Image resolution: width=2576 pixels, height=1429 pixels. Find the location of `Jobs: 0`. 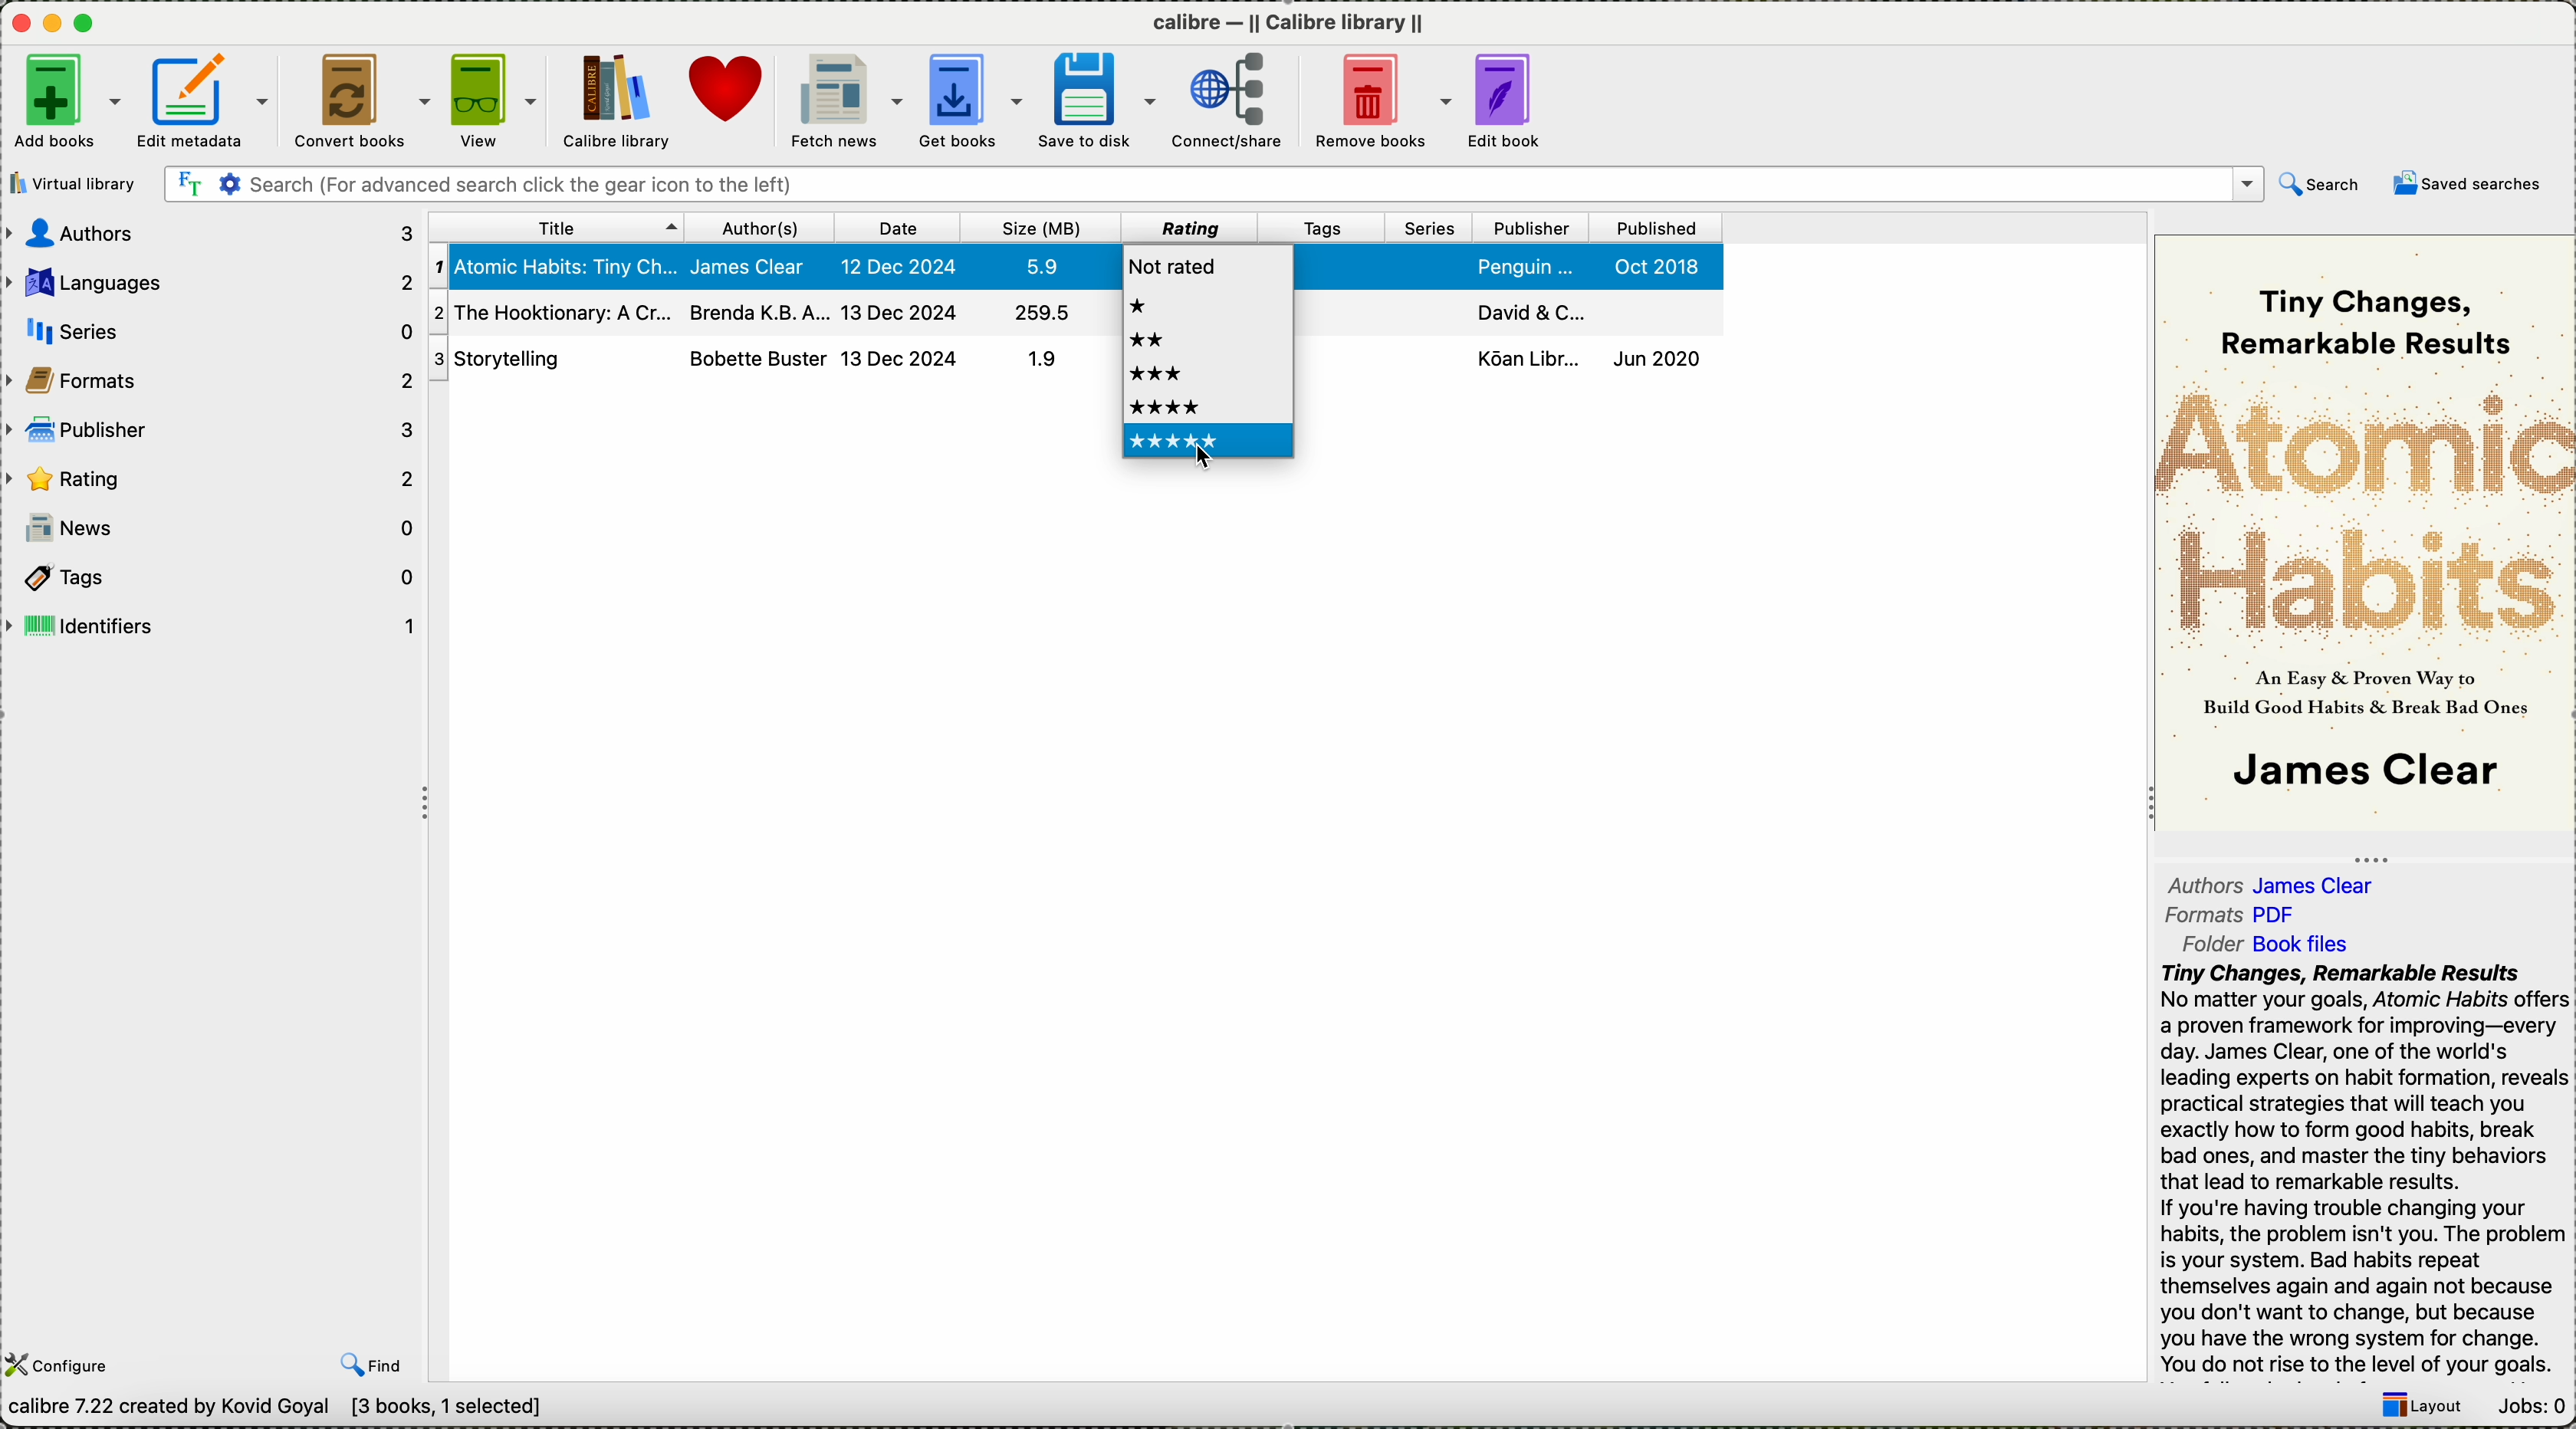

Jobs: 0 is located at coordinates (2528, 1406).